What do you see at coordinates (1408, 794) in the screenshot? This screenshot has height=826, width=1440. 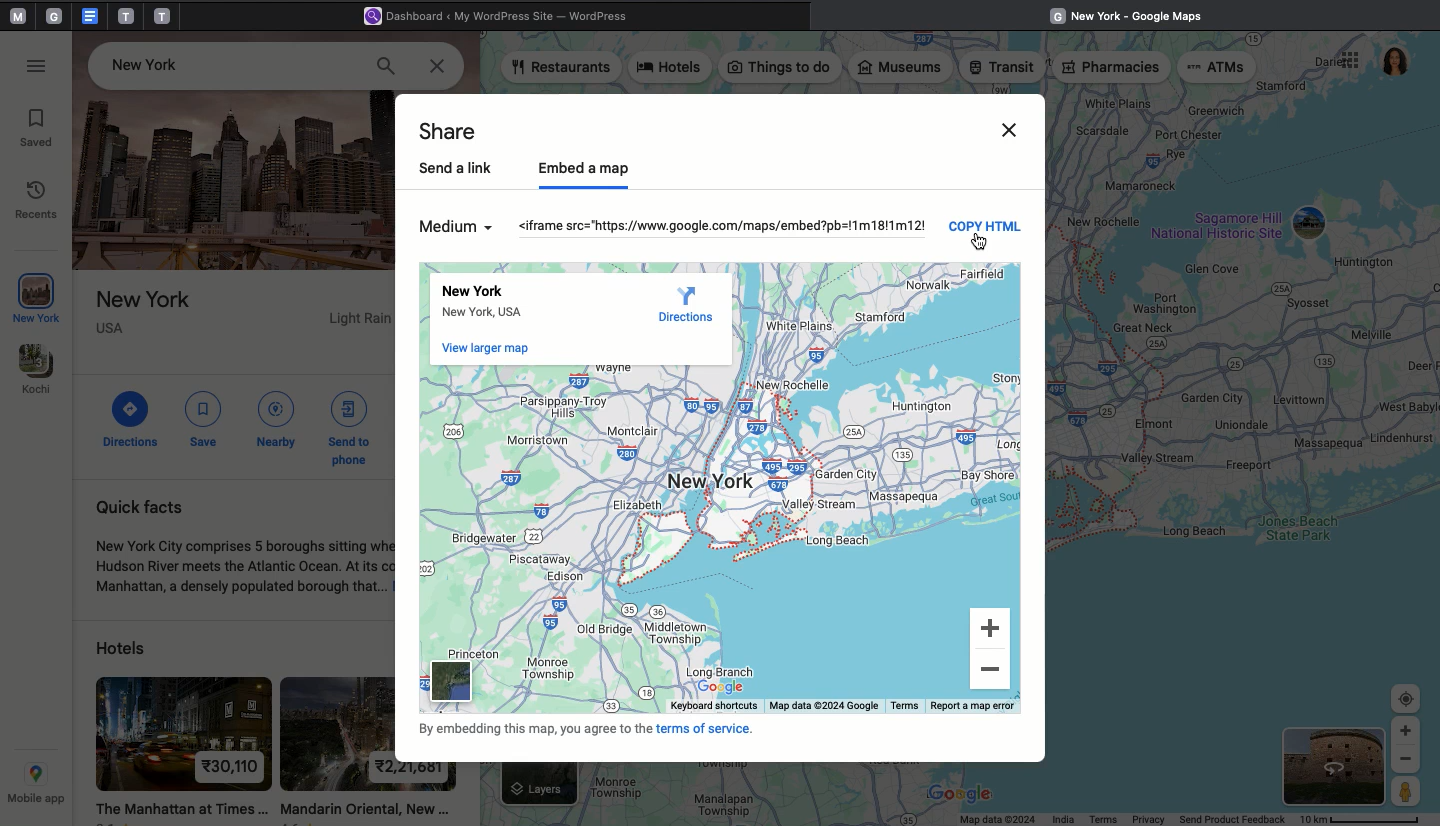 I see `Person` at bounding box center [1408, 794].